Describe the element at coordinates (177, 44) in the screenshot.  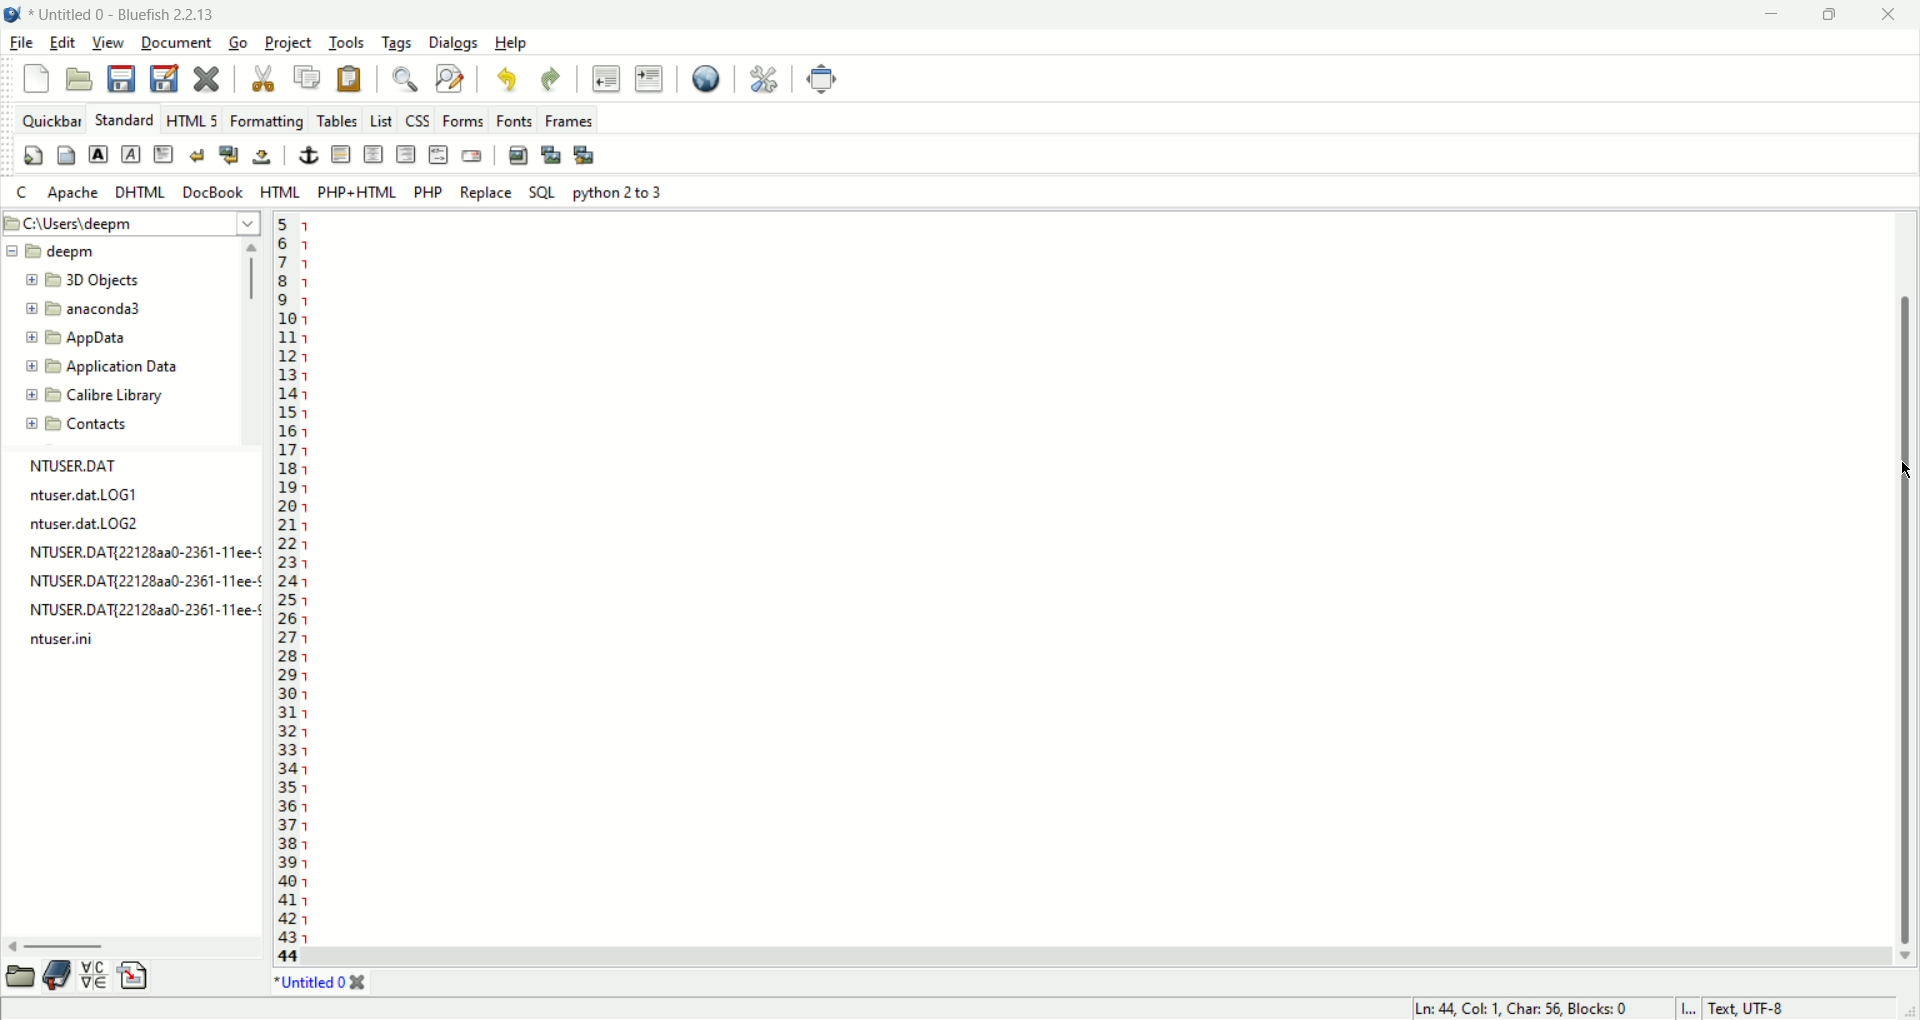
I see `document` at that location.